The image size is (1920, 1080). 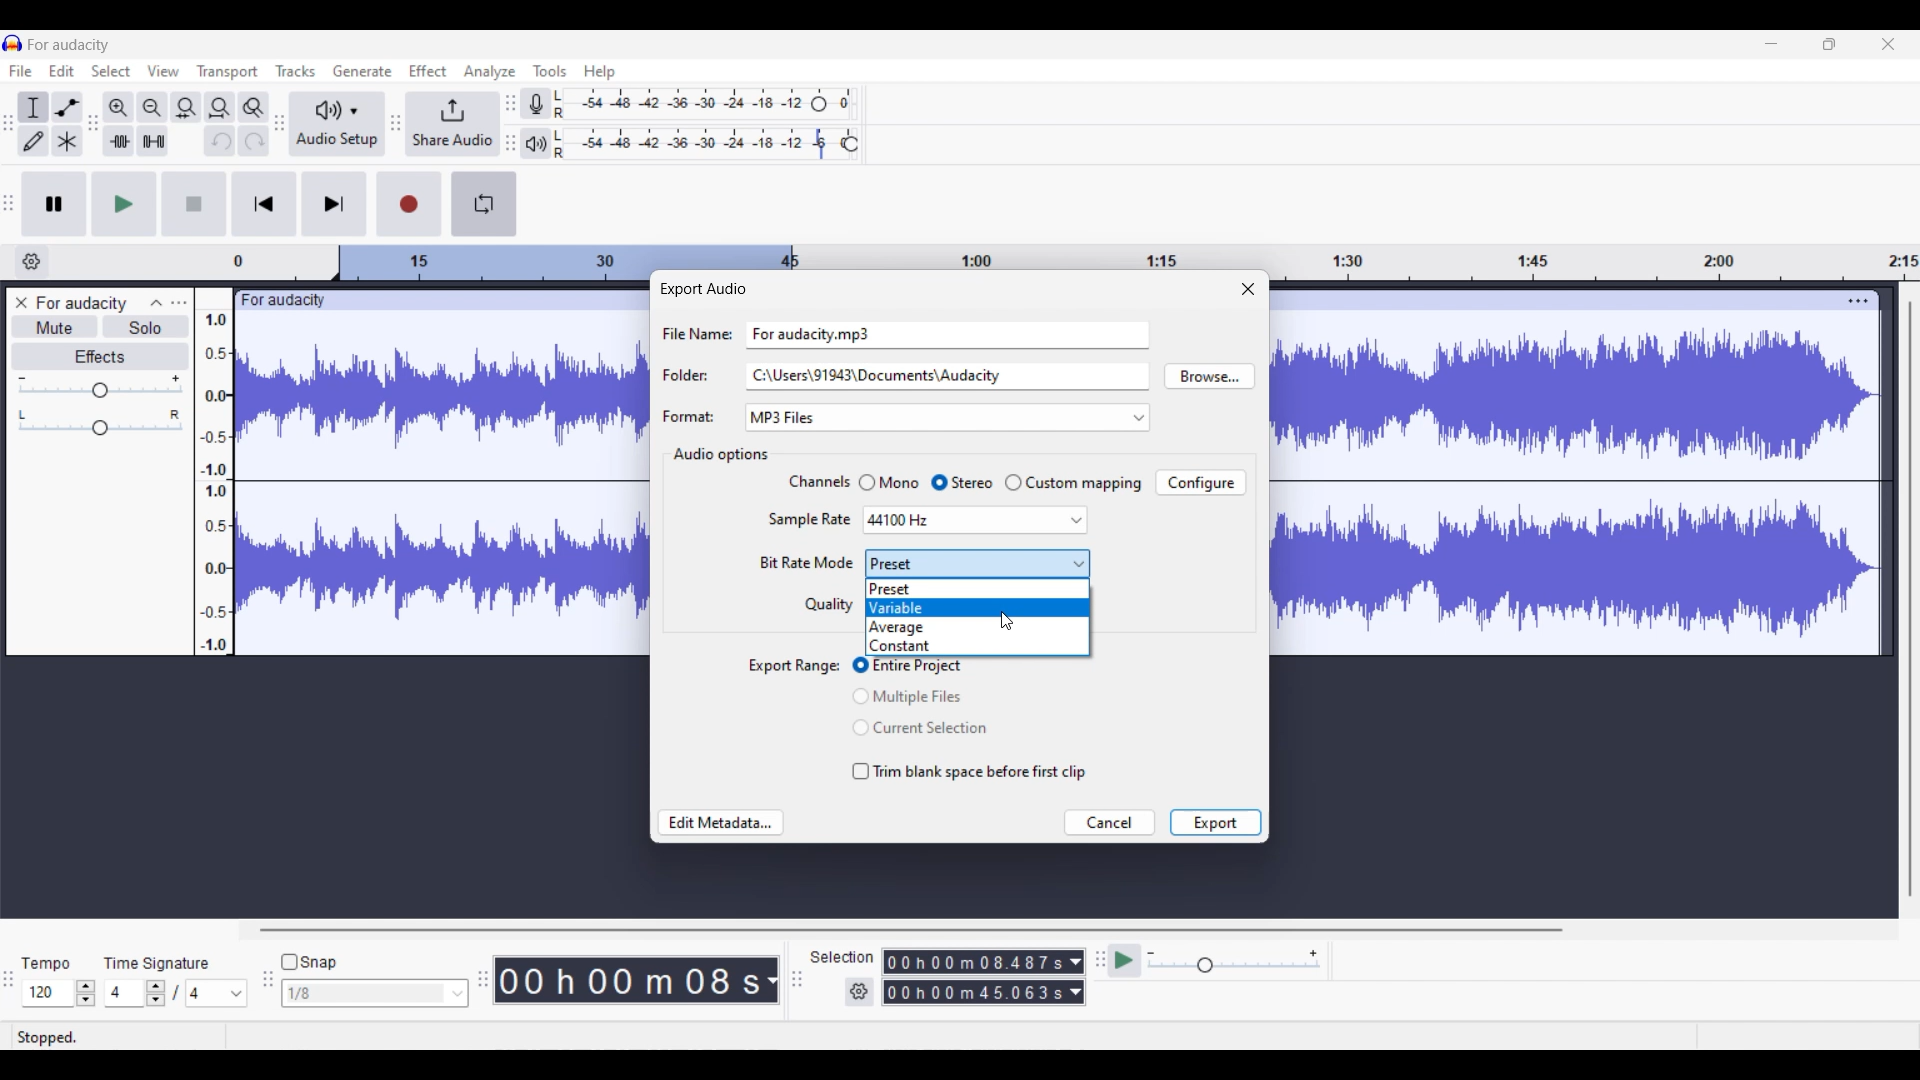 What do you see at coordinates (948, 333) in the screenshot?
I see `Text box for File Name` at bounding box center [948, 333].